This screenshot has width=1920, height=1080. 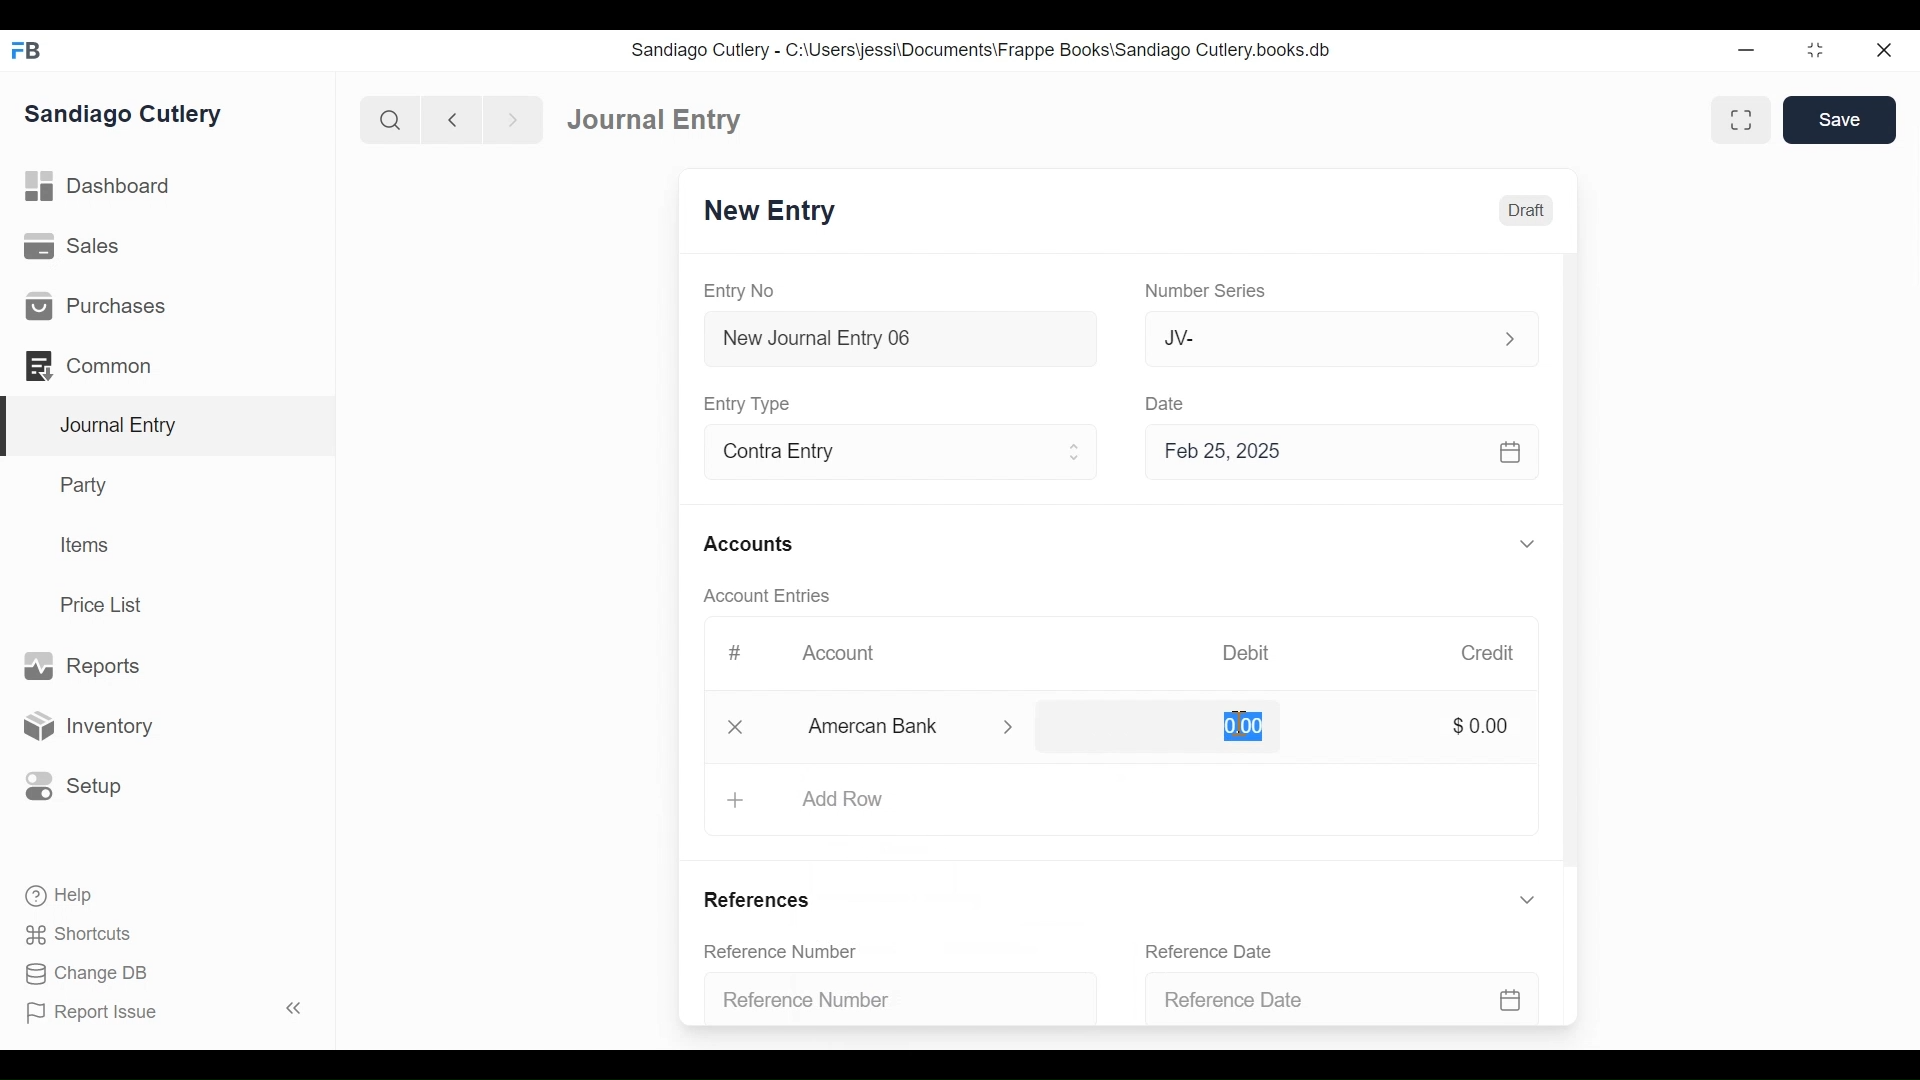 What do you see at coordinates (770, 211) in the screenshot?
I see `New Entry` at bounding box center [770, 211].